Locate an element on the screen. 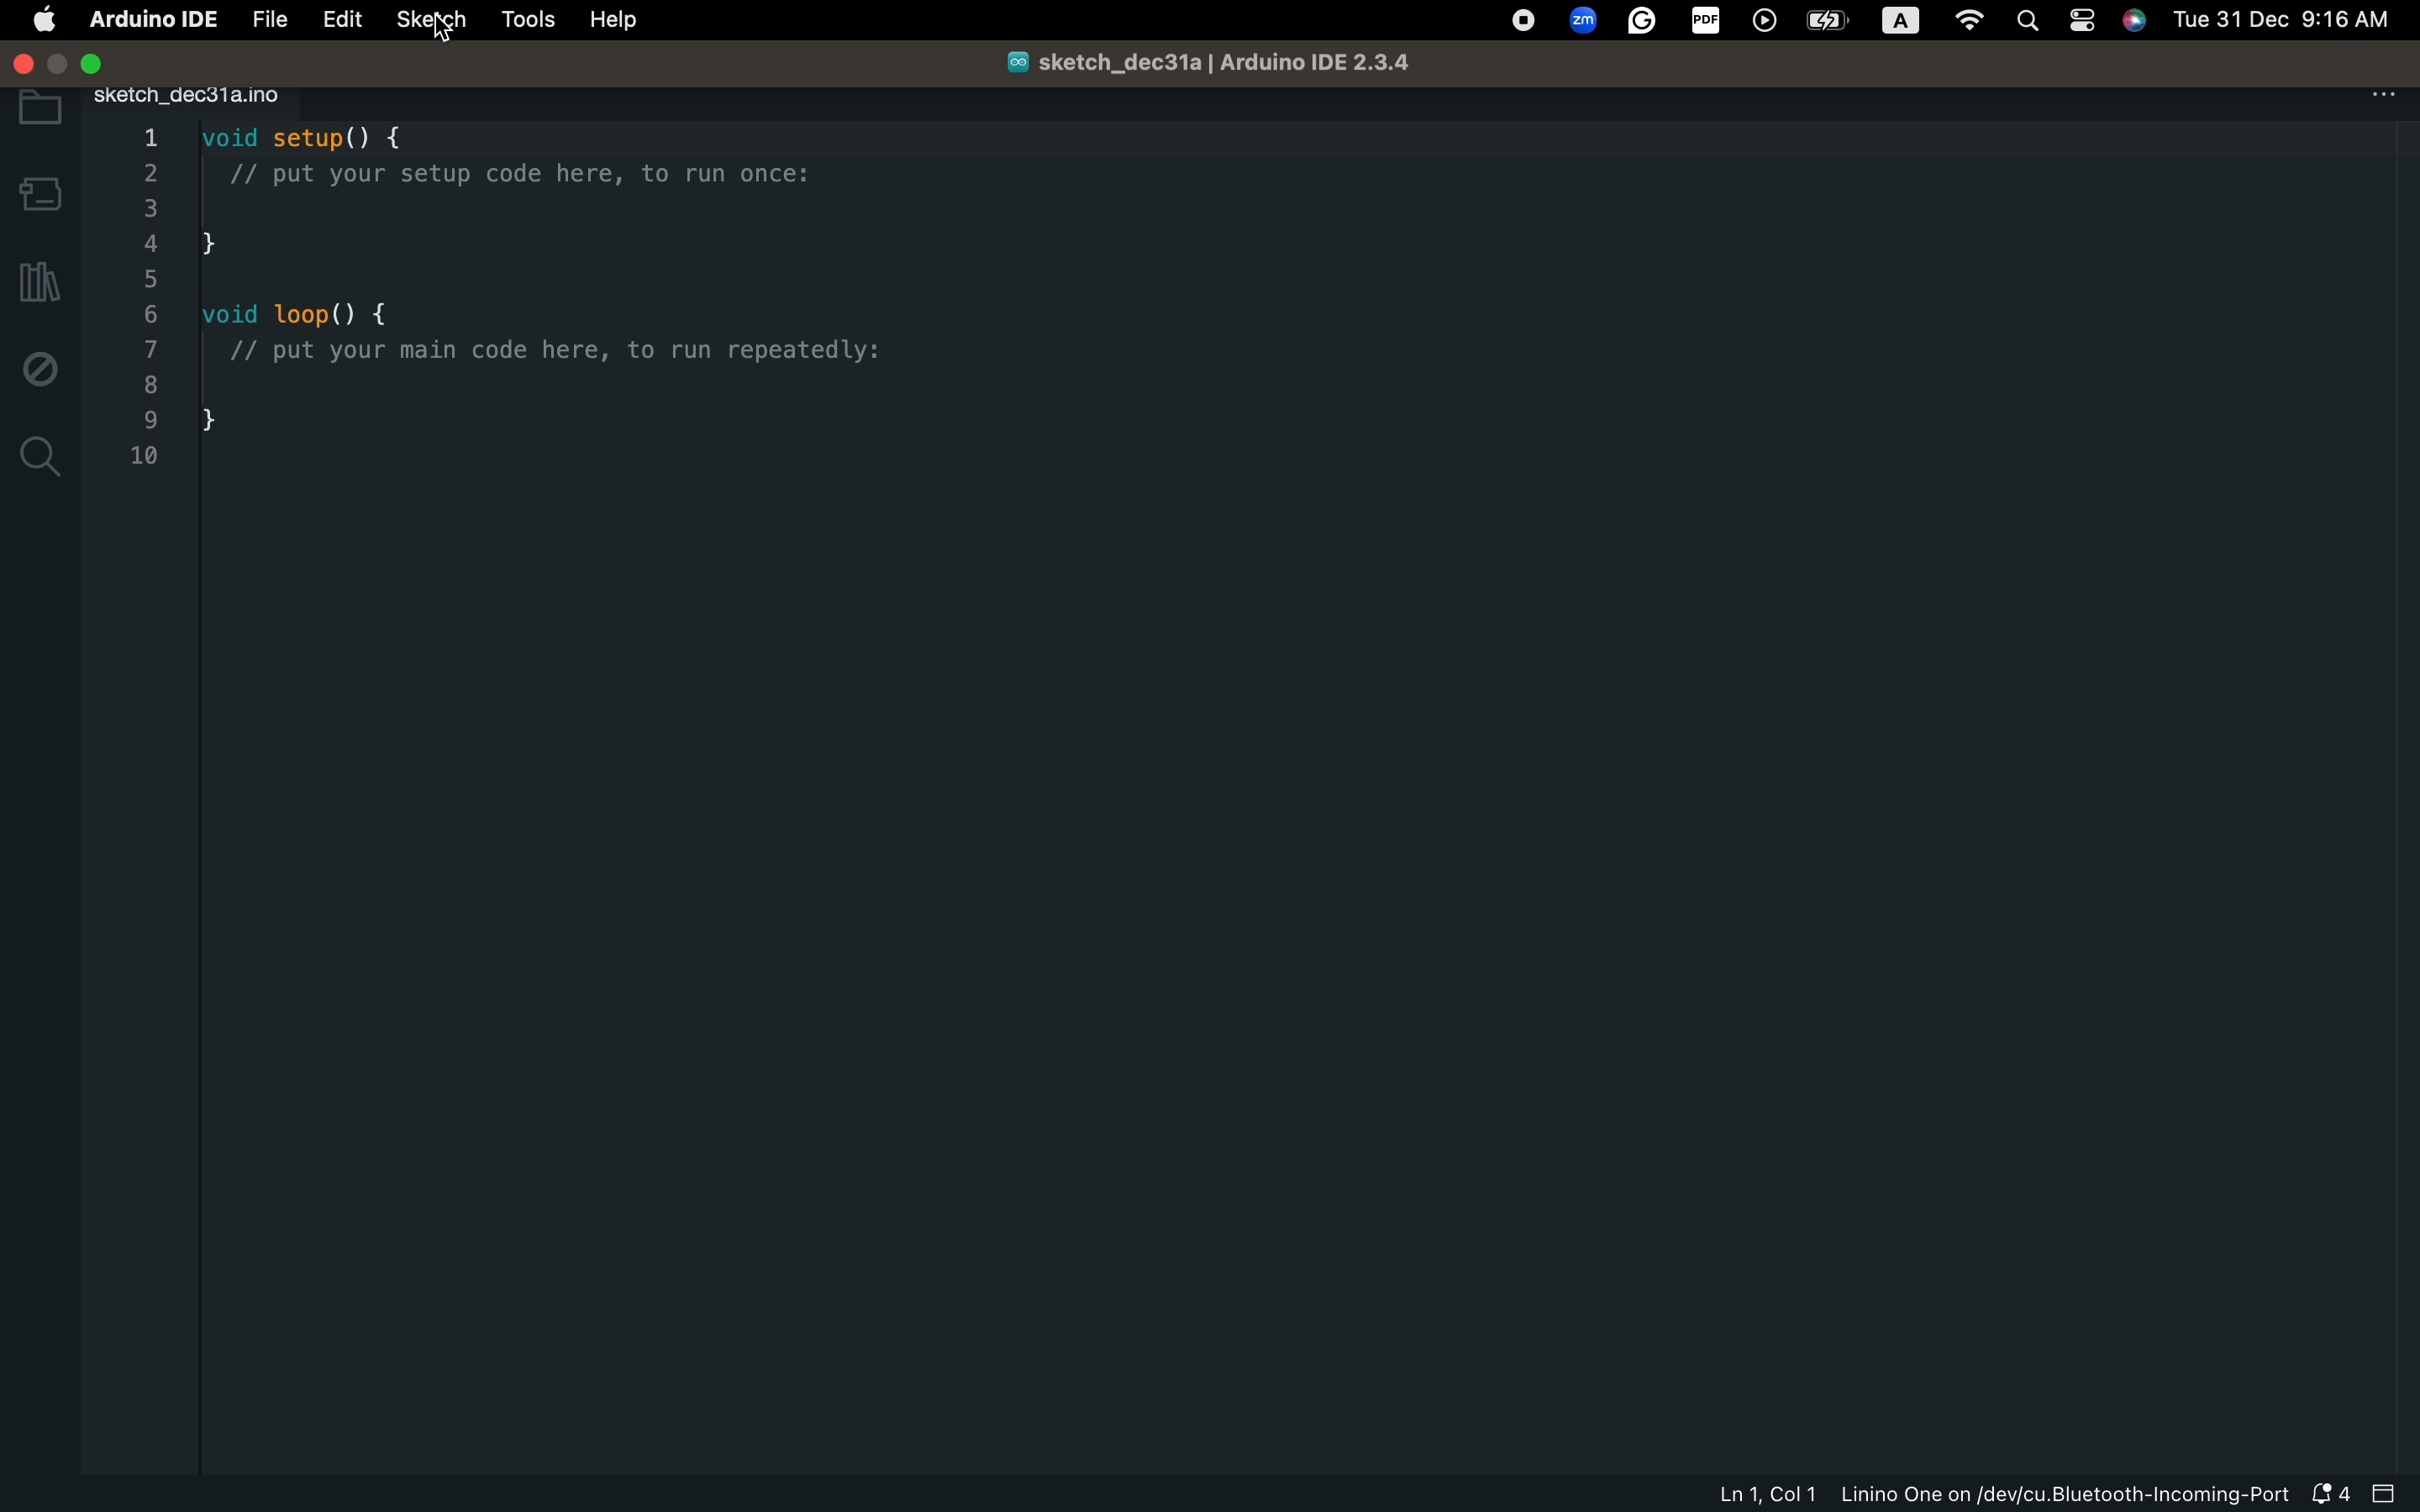  os control is located at coordinates (1953, 21).